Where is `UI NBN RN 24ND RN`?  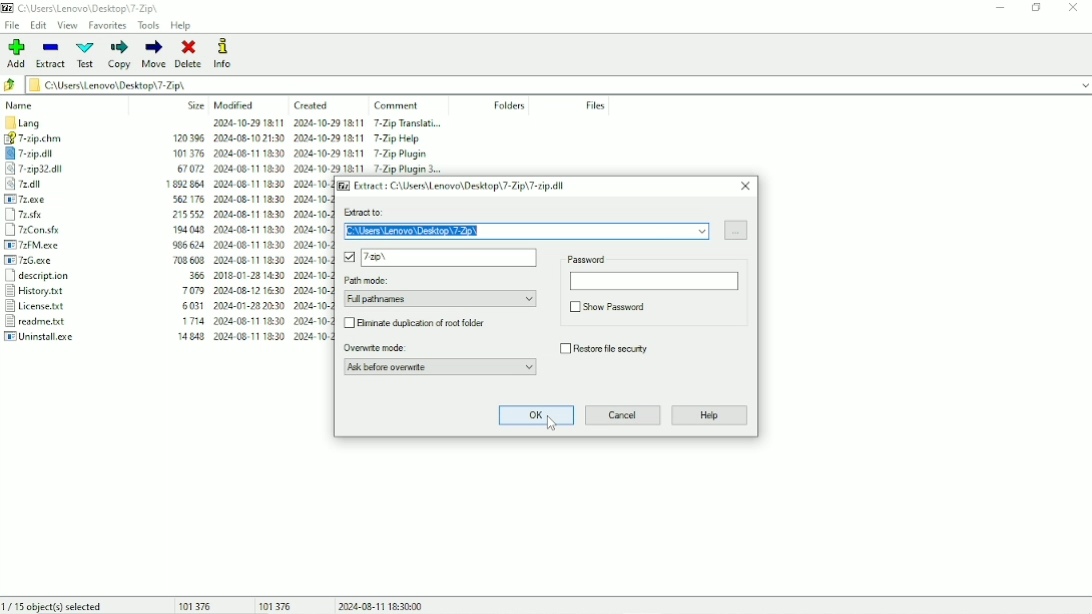
UI NBN RN 24ND RN is located at coordinates (251, 338).